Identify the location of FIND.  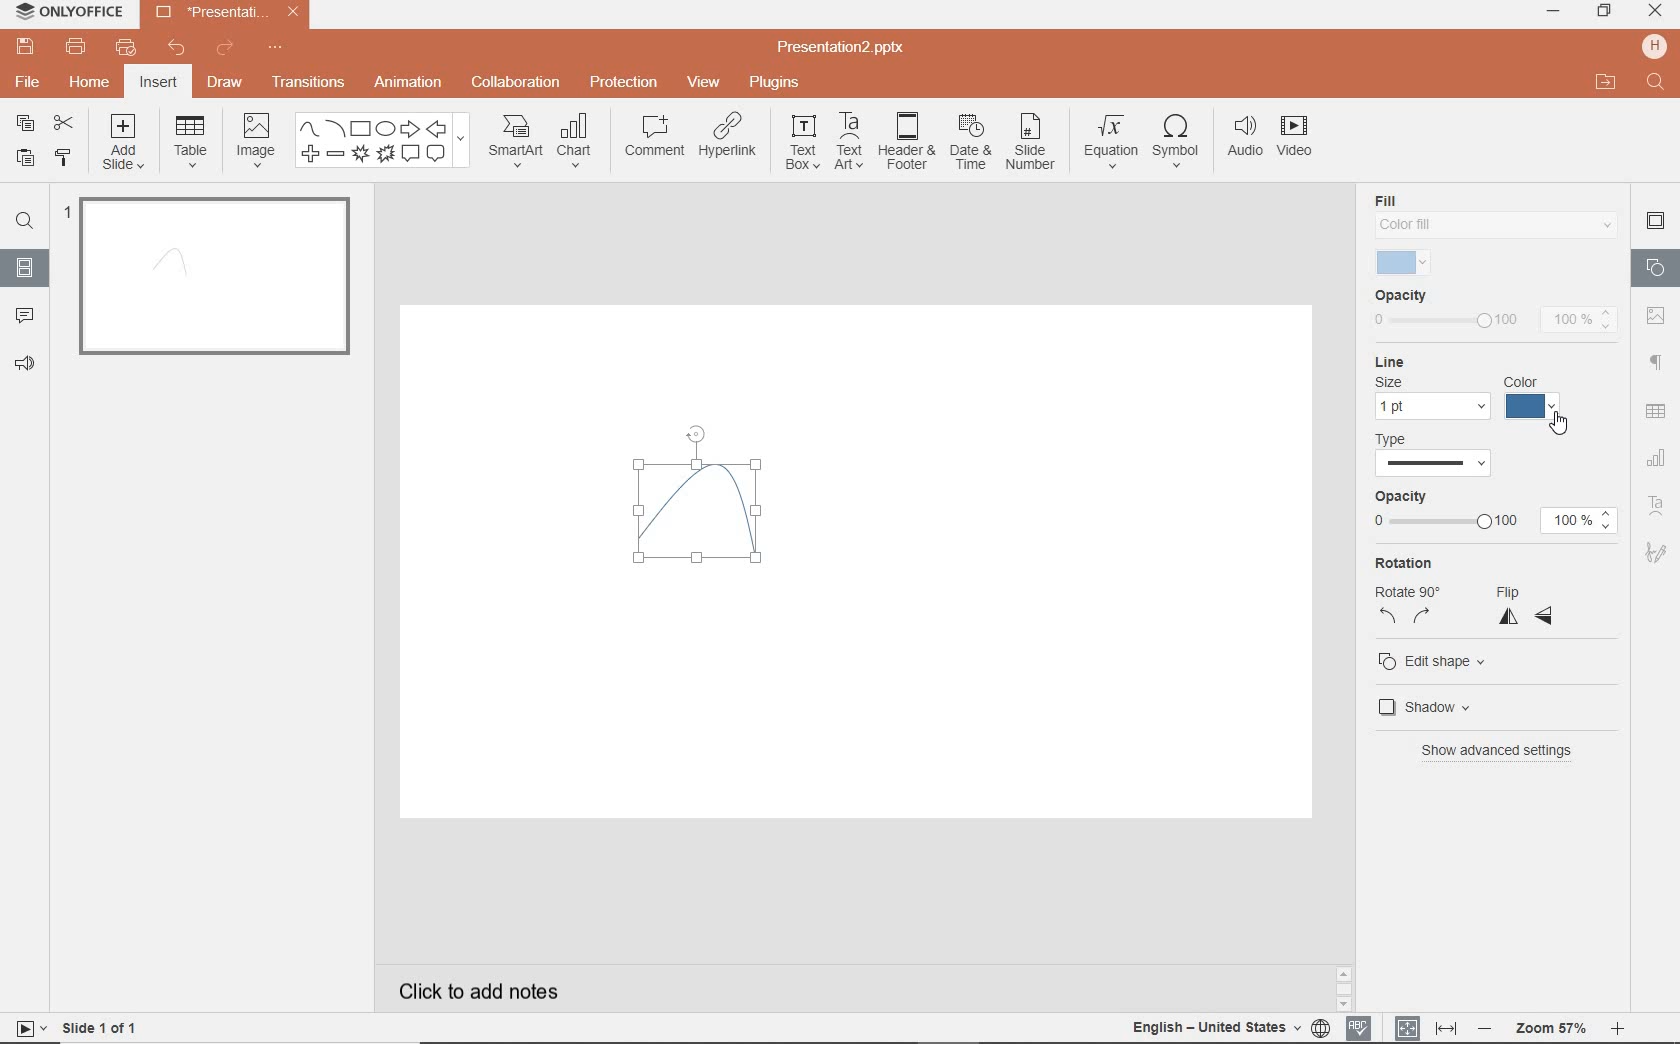
(28, 221).